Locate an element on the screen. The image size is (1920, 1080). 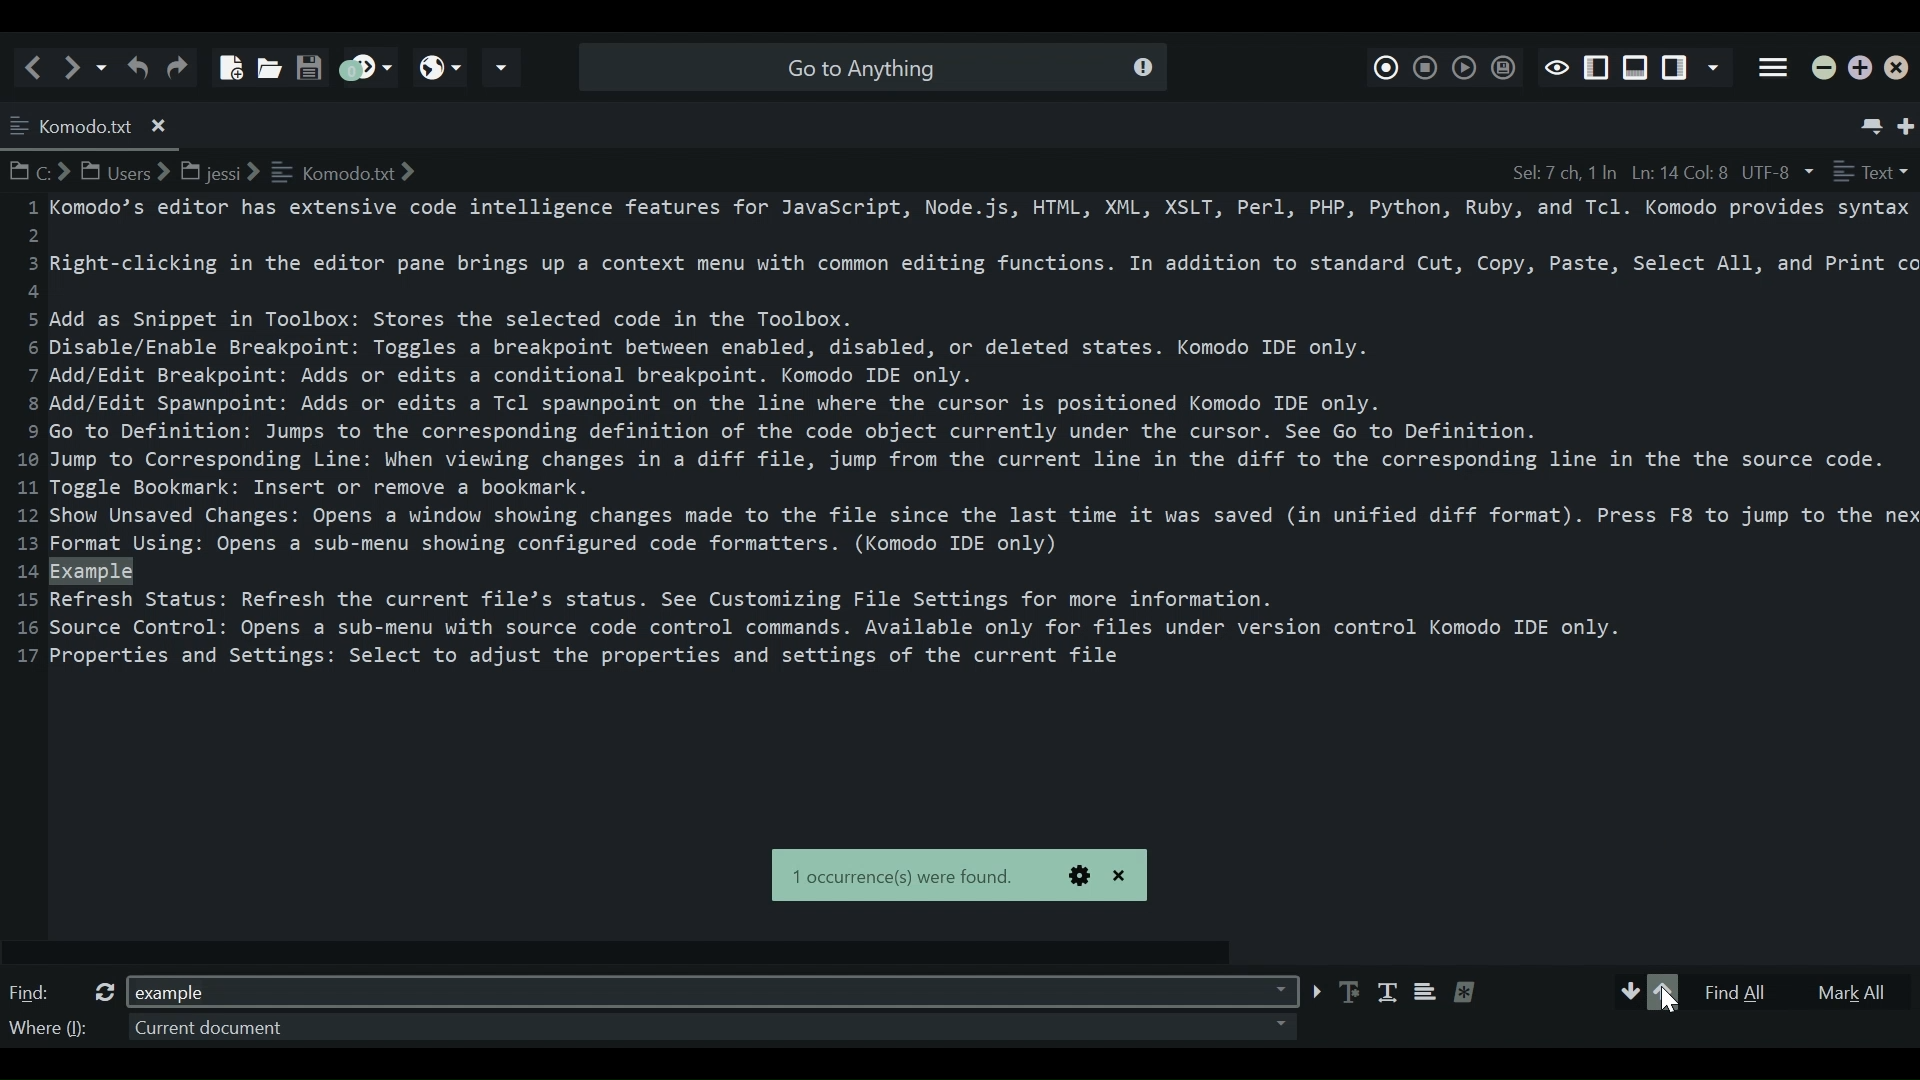
Use multiple lines is located at coordinates (1425, 995).